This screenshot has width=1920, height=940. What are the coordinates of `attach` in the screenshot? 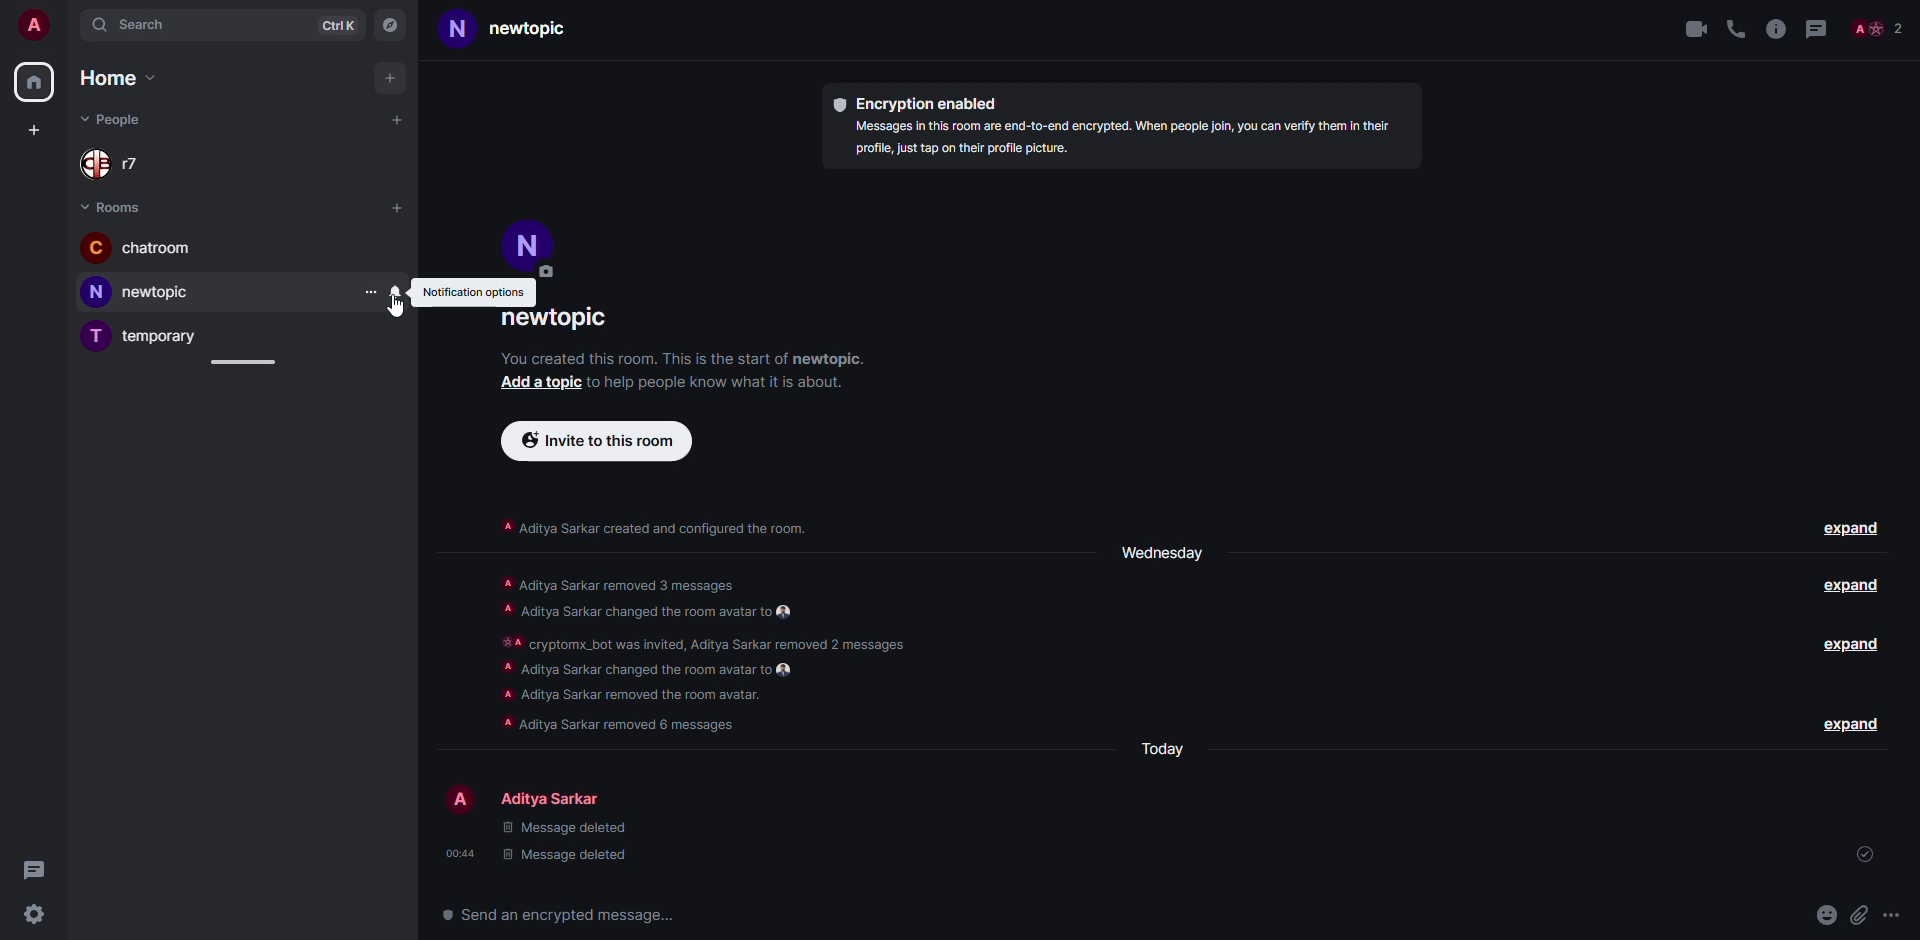 It's located at (1860, 916).